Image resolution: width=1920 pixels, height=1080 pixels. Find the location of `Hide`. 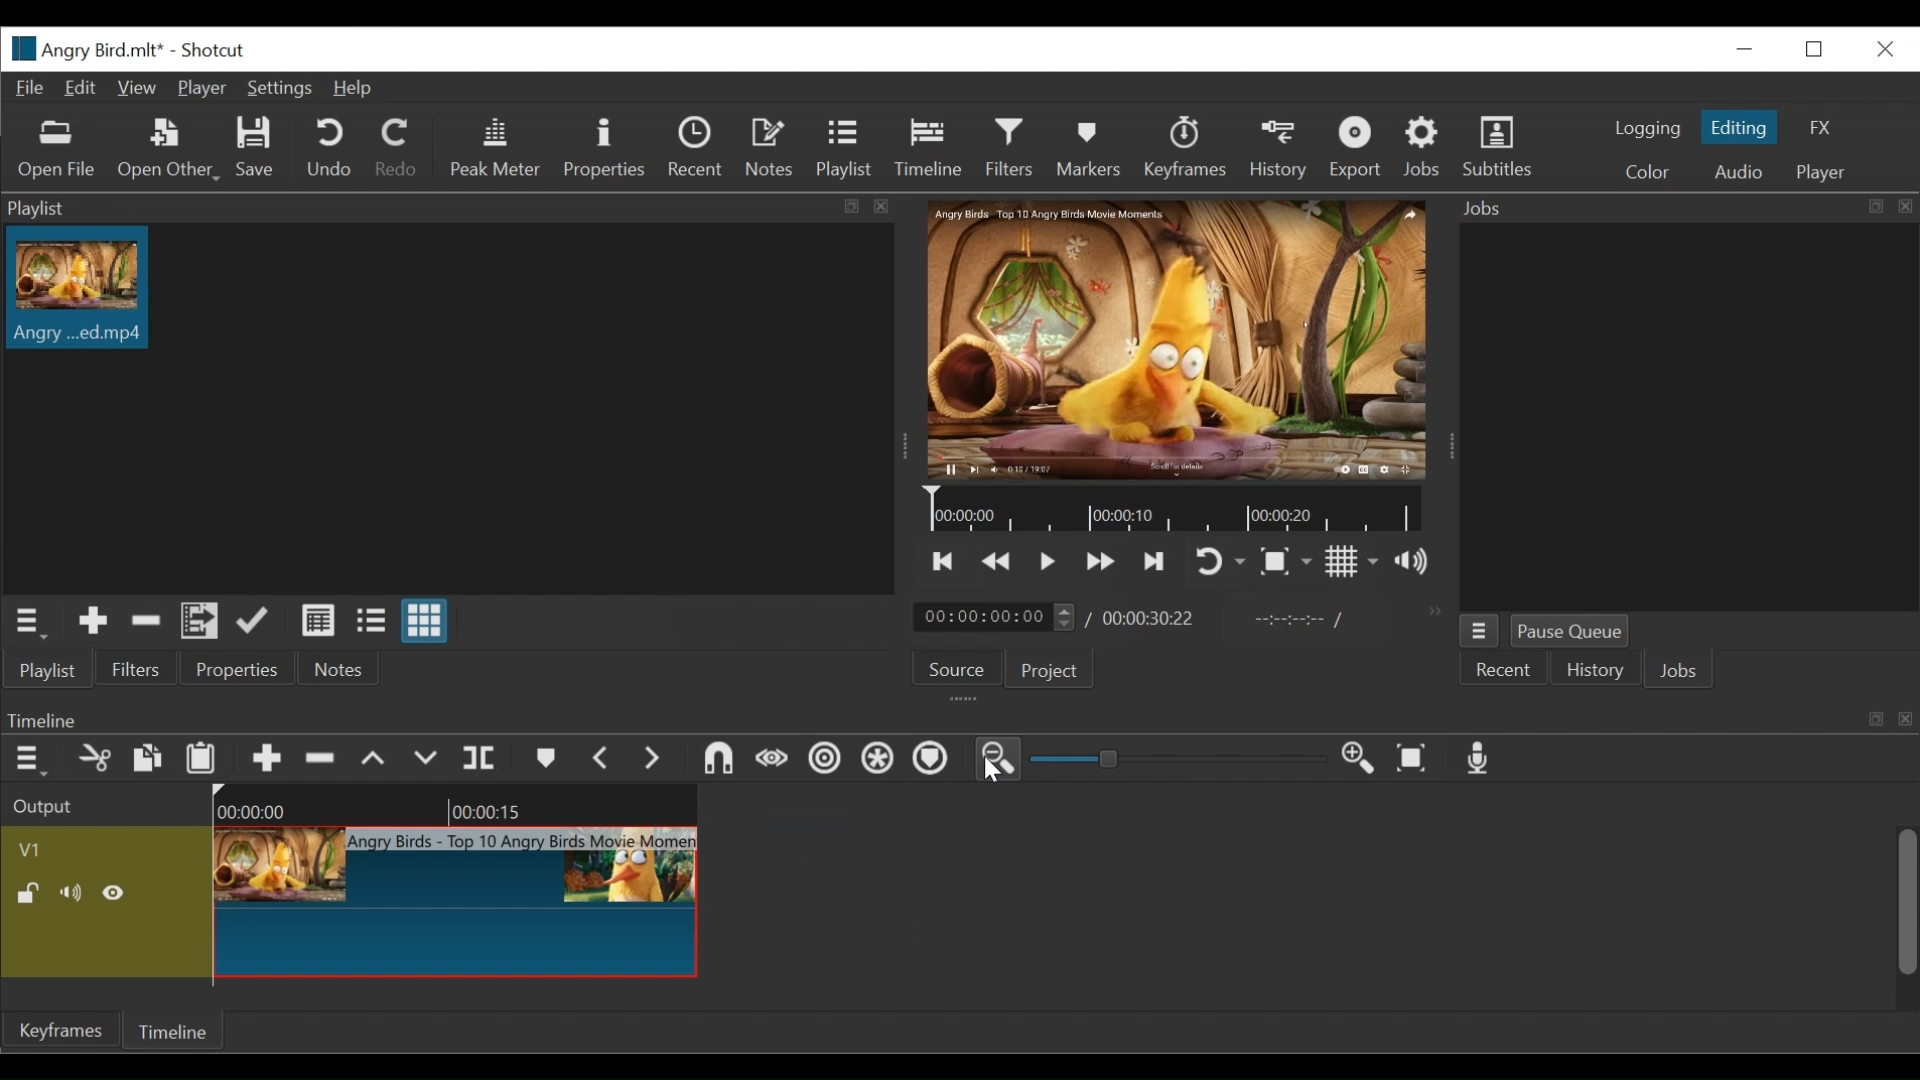

Hide is located at coordinates (115, 894).